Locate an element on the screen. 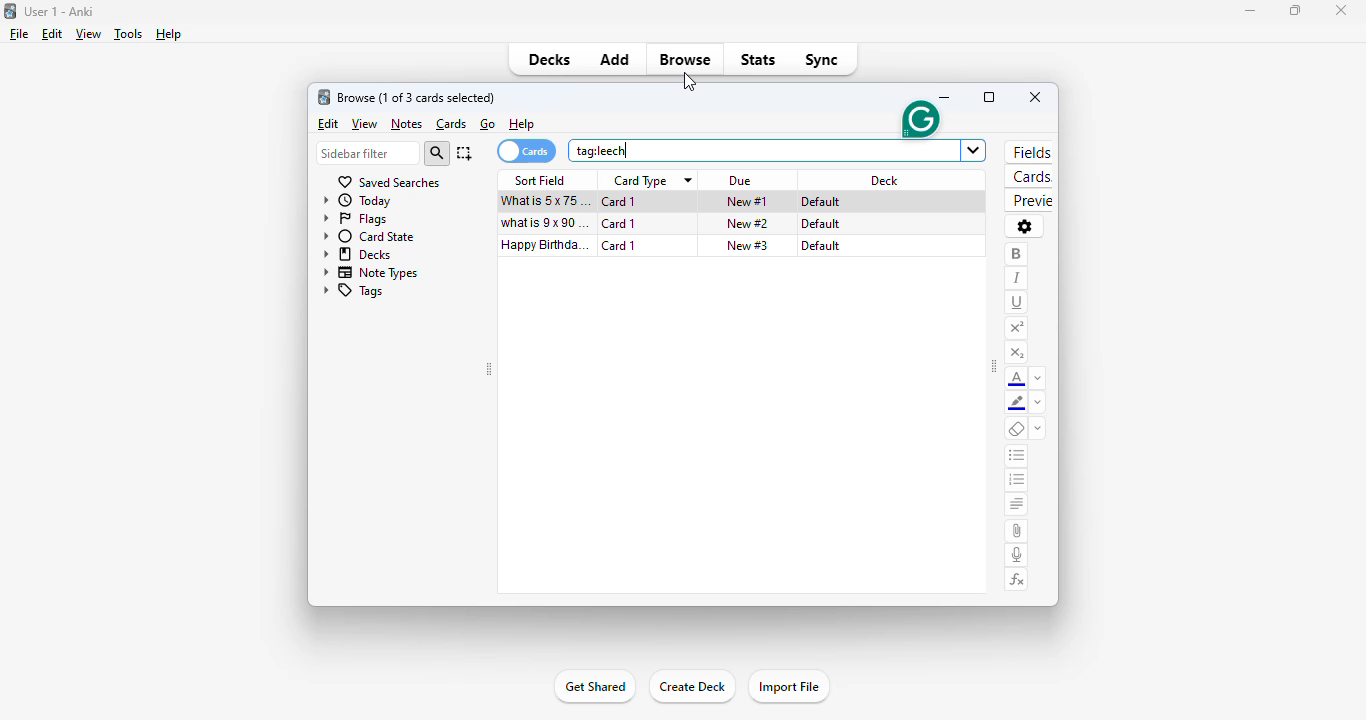 Image resolution: width=1366 pixels, height=720 pixels. sort field is located at coordinates (540, 180).